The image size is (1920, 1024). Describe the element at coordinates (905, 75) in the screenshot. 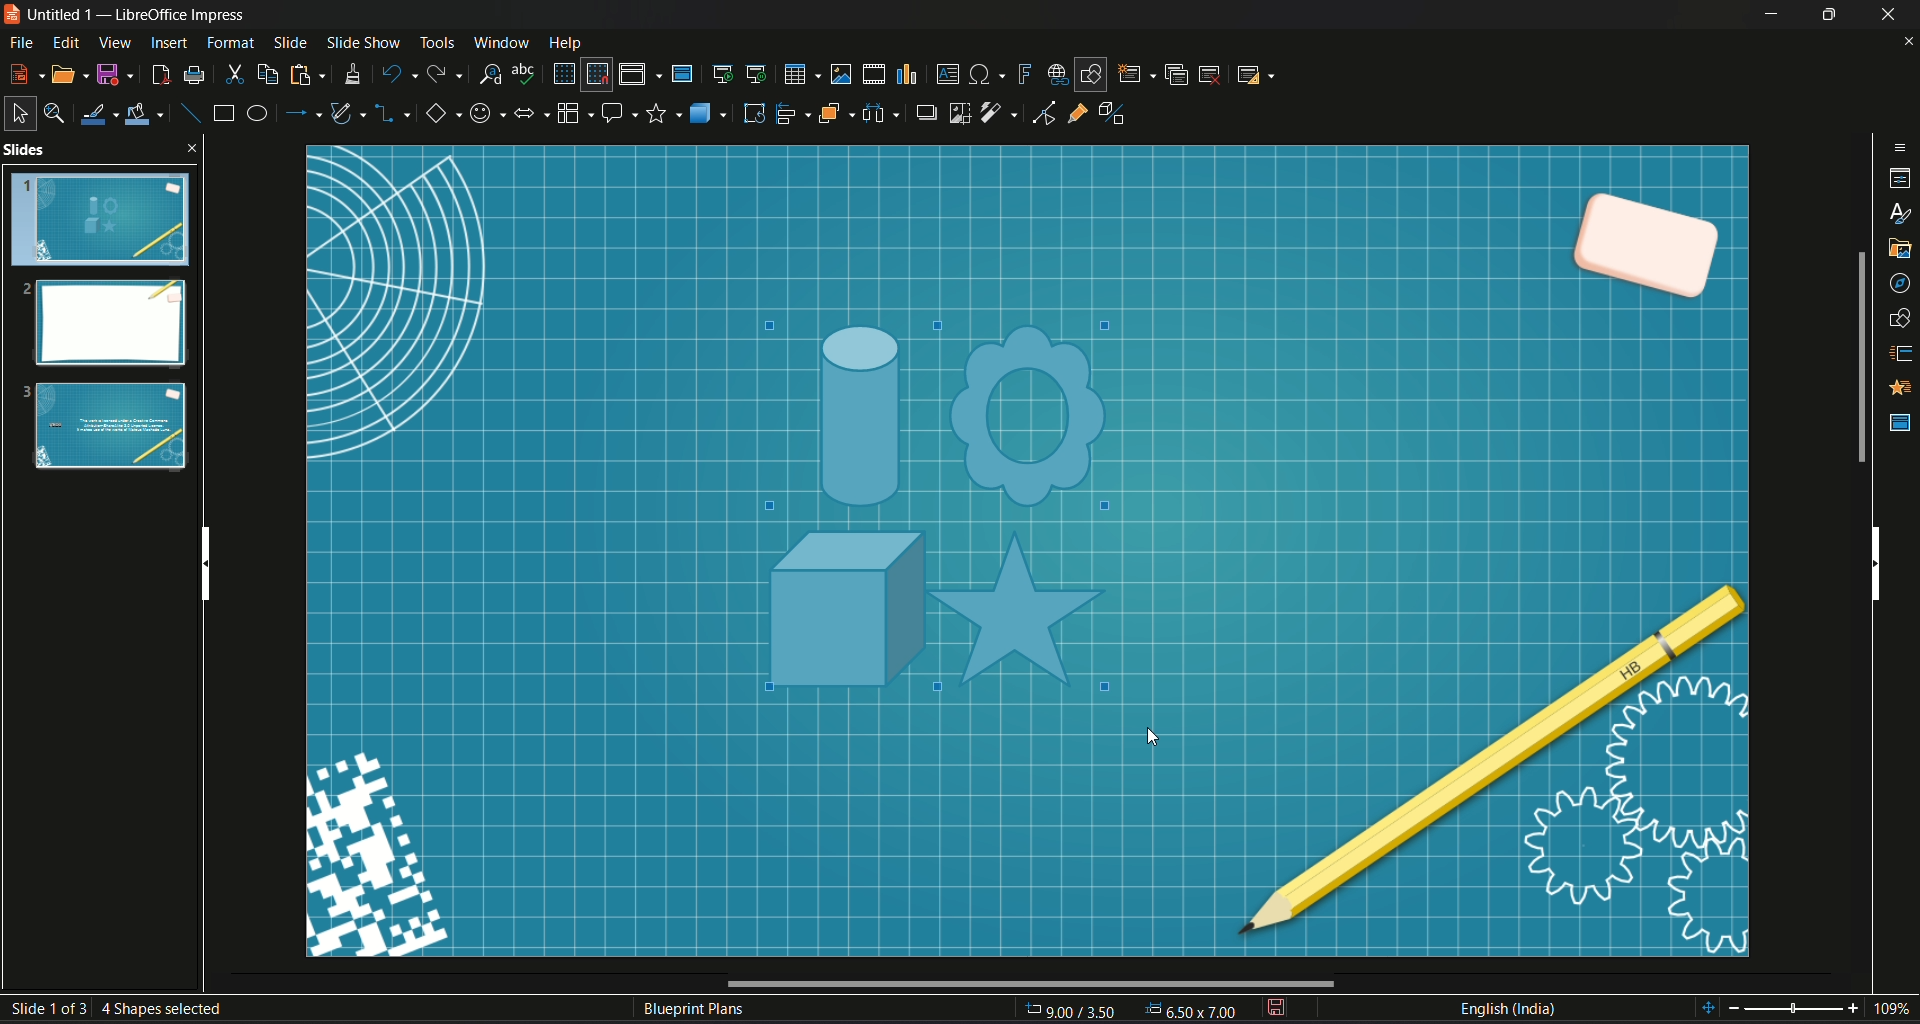

I see `insert chart` at that location.